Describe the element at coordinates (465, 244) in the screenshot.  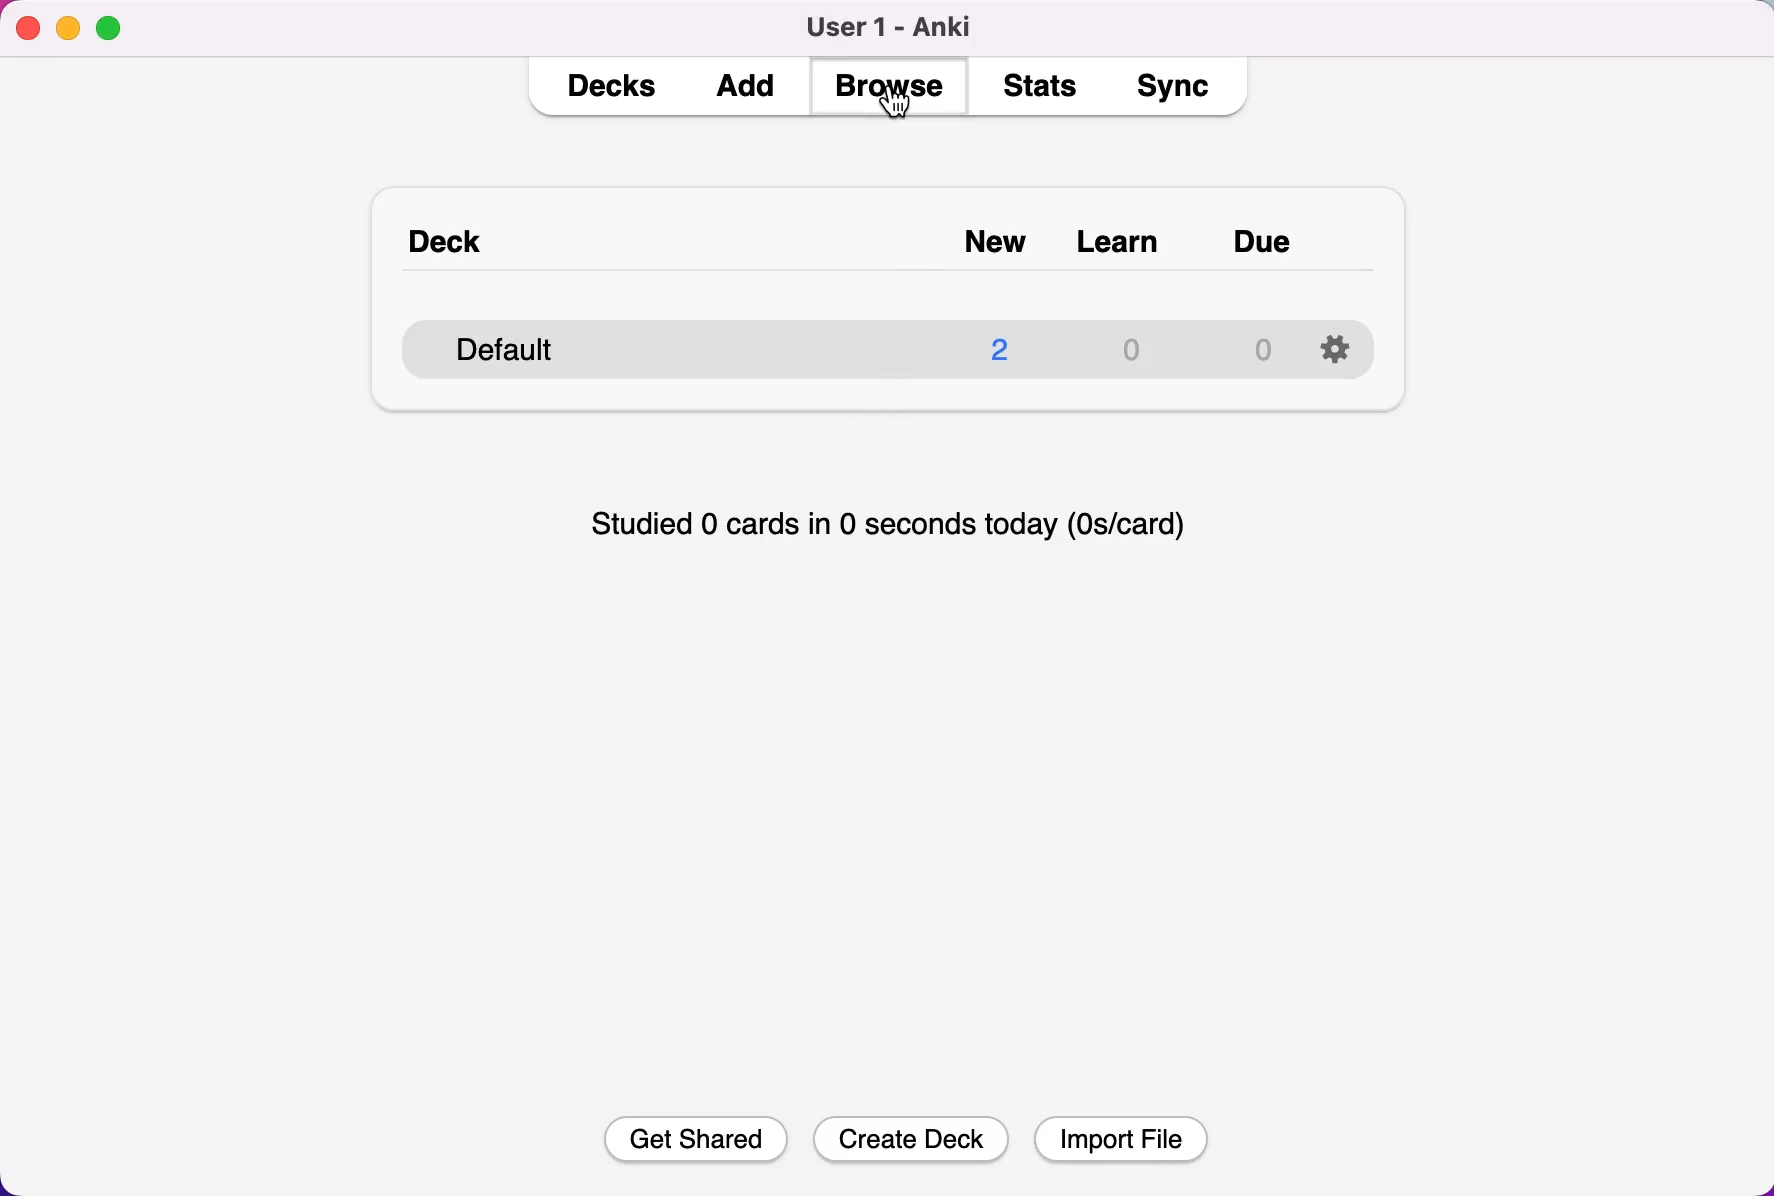
I see `deck` at that location.